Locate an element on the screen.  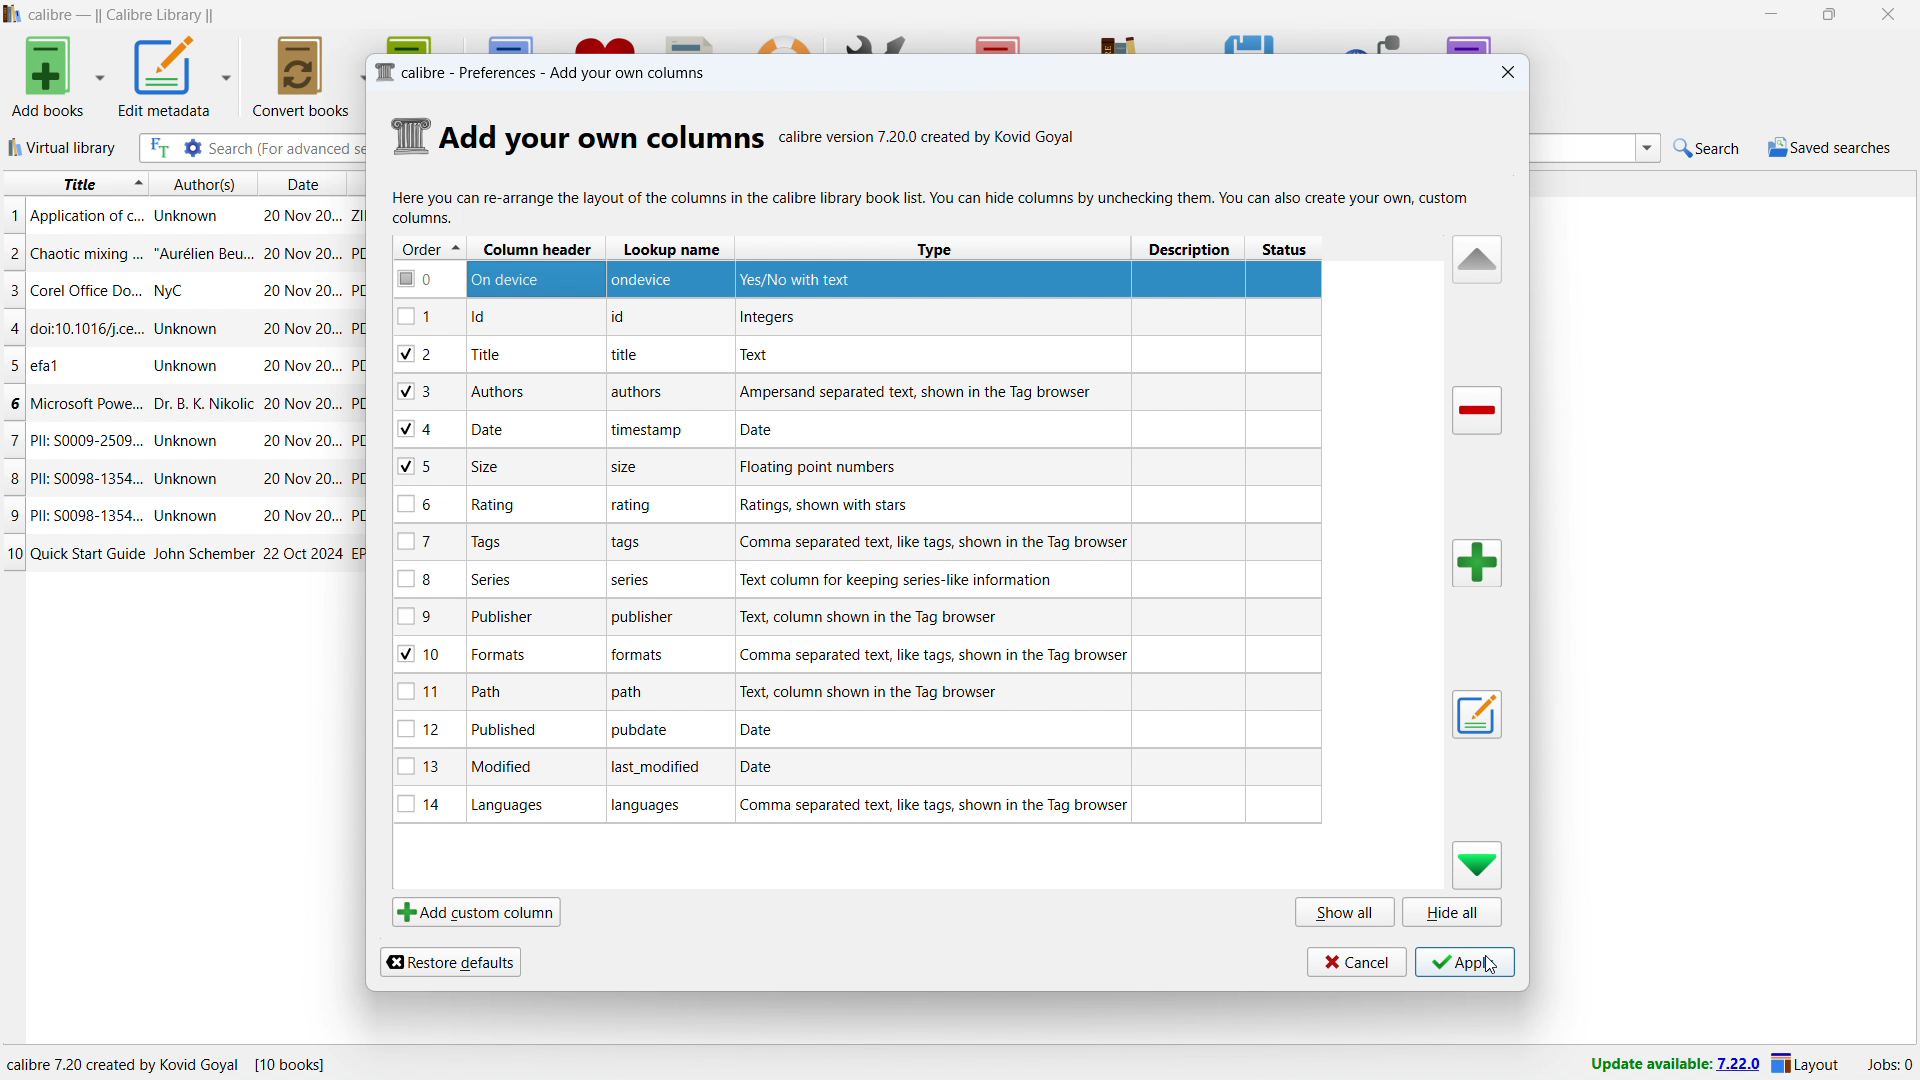
add books options is located at coordinates (102, 75).